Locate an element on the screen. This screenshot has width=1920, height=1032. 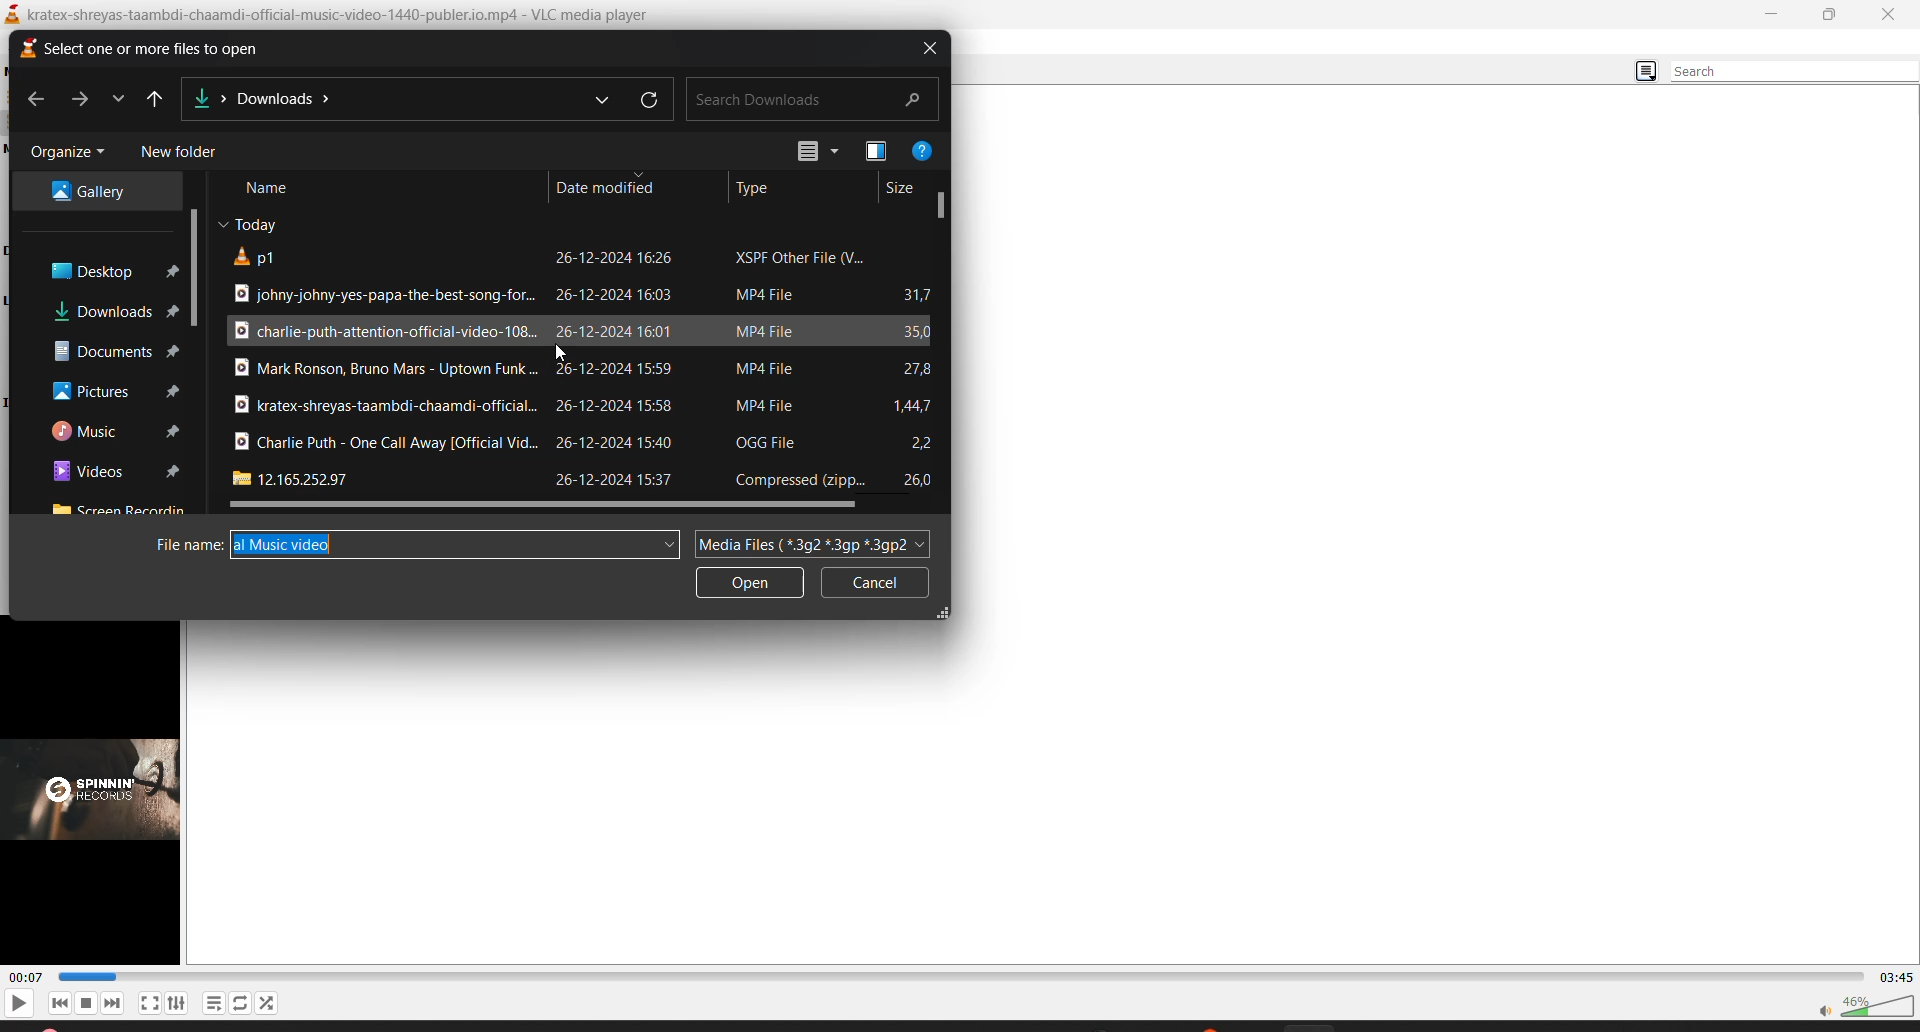
cancel is located at coordinates (875, 582).